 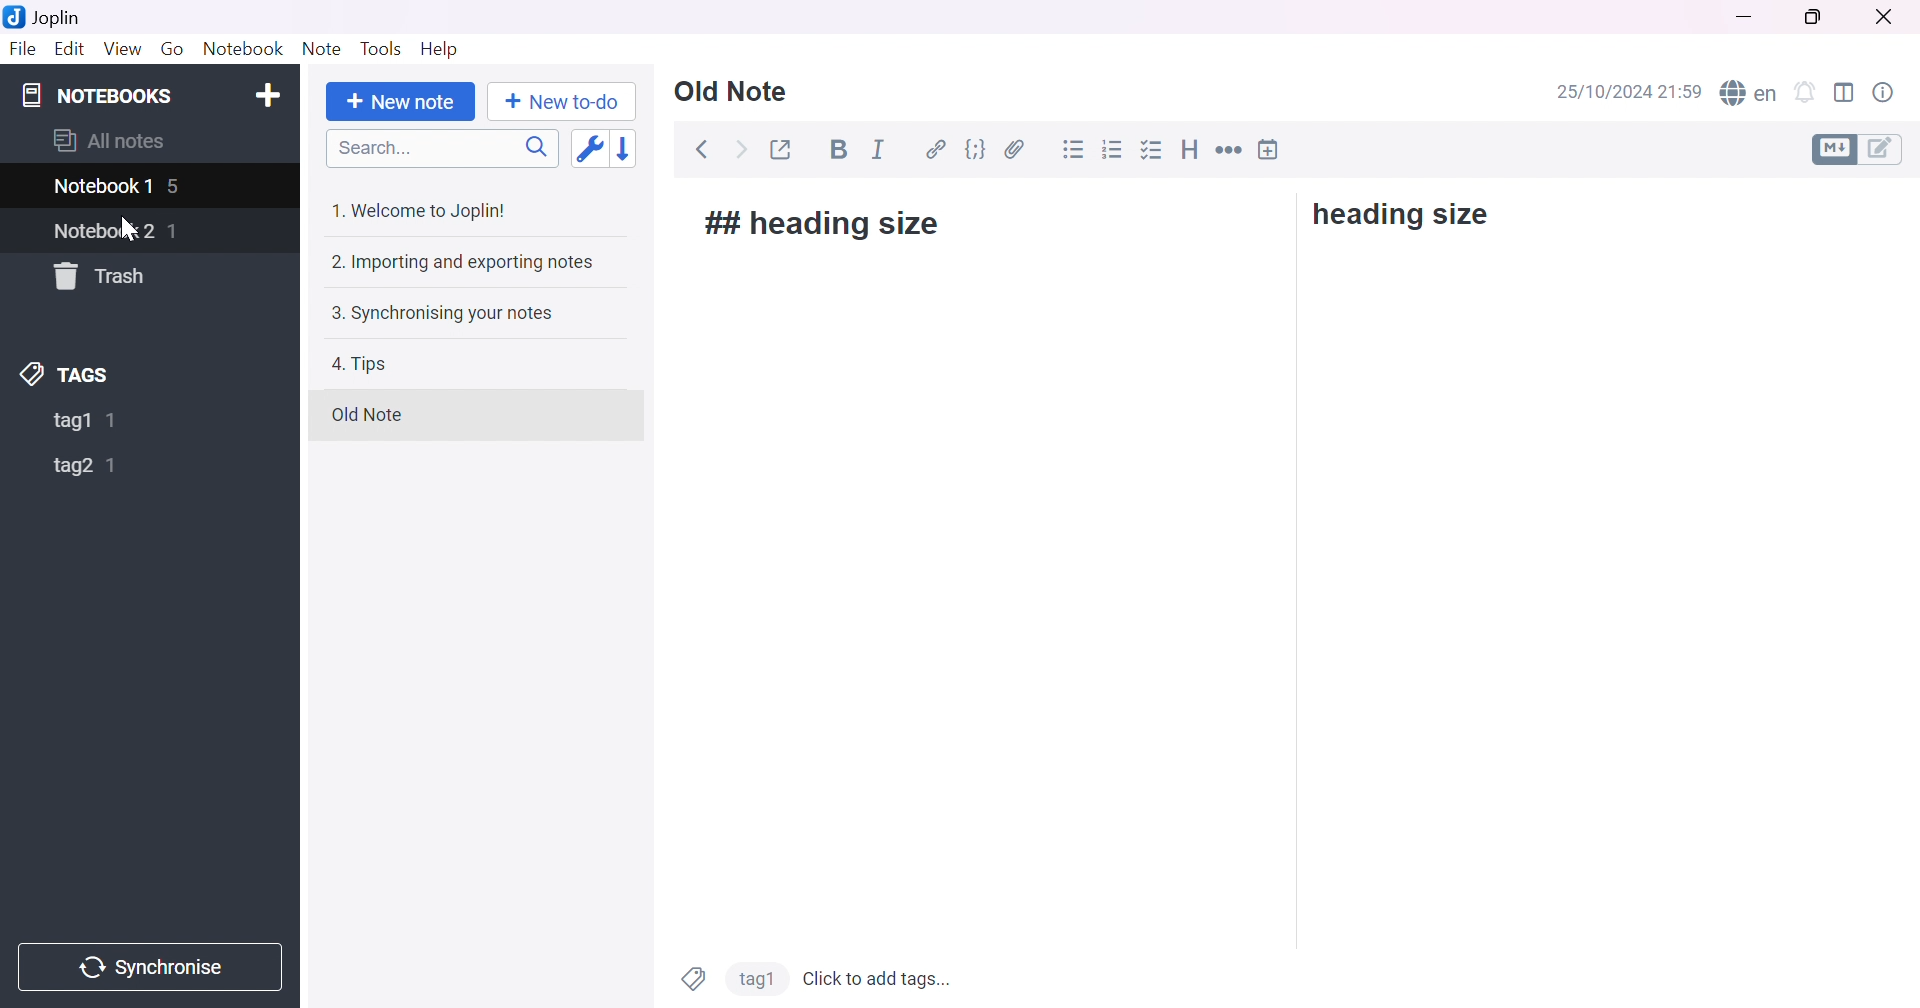 What do you see at coordinates (178, 231) in the screenshot?
I see `1` at bounding box center [178, 231].